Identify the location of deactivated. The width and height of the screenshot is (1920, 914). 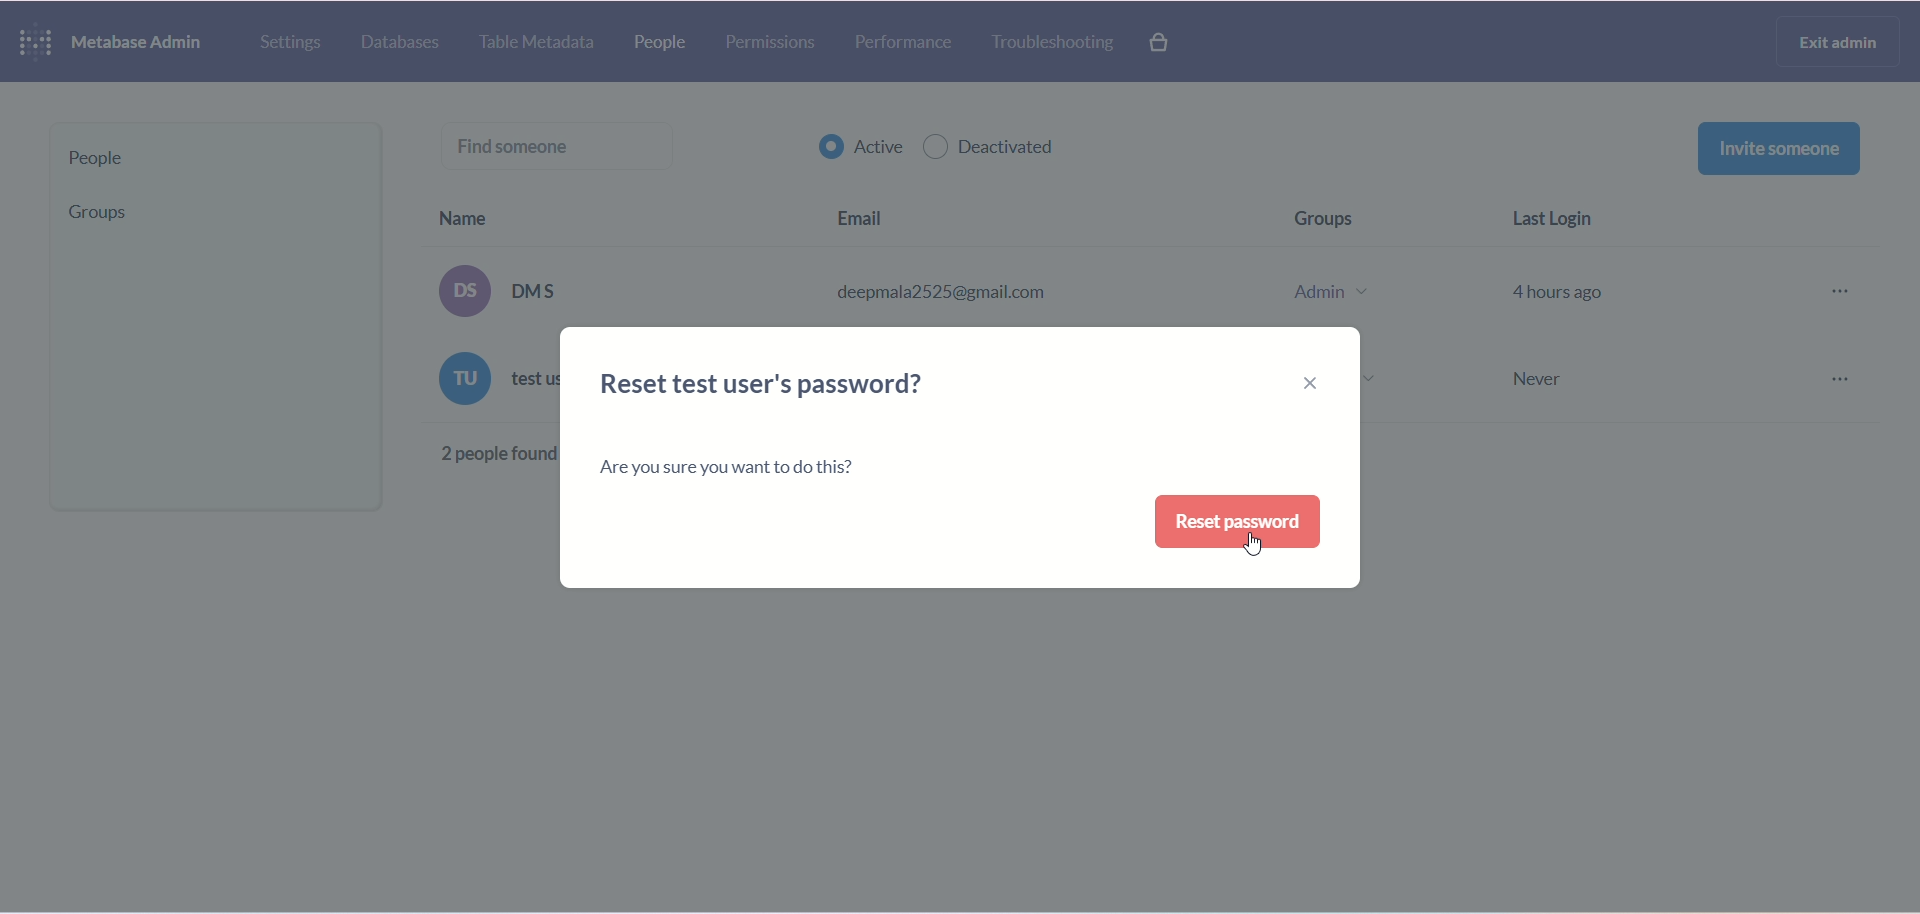
(994, 148).